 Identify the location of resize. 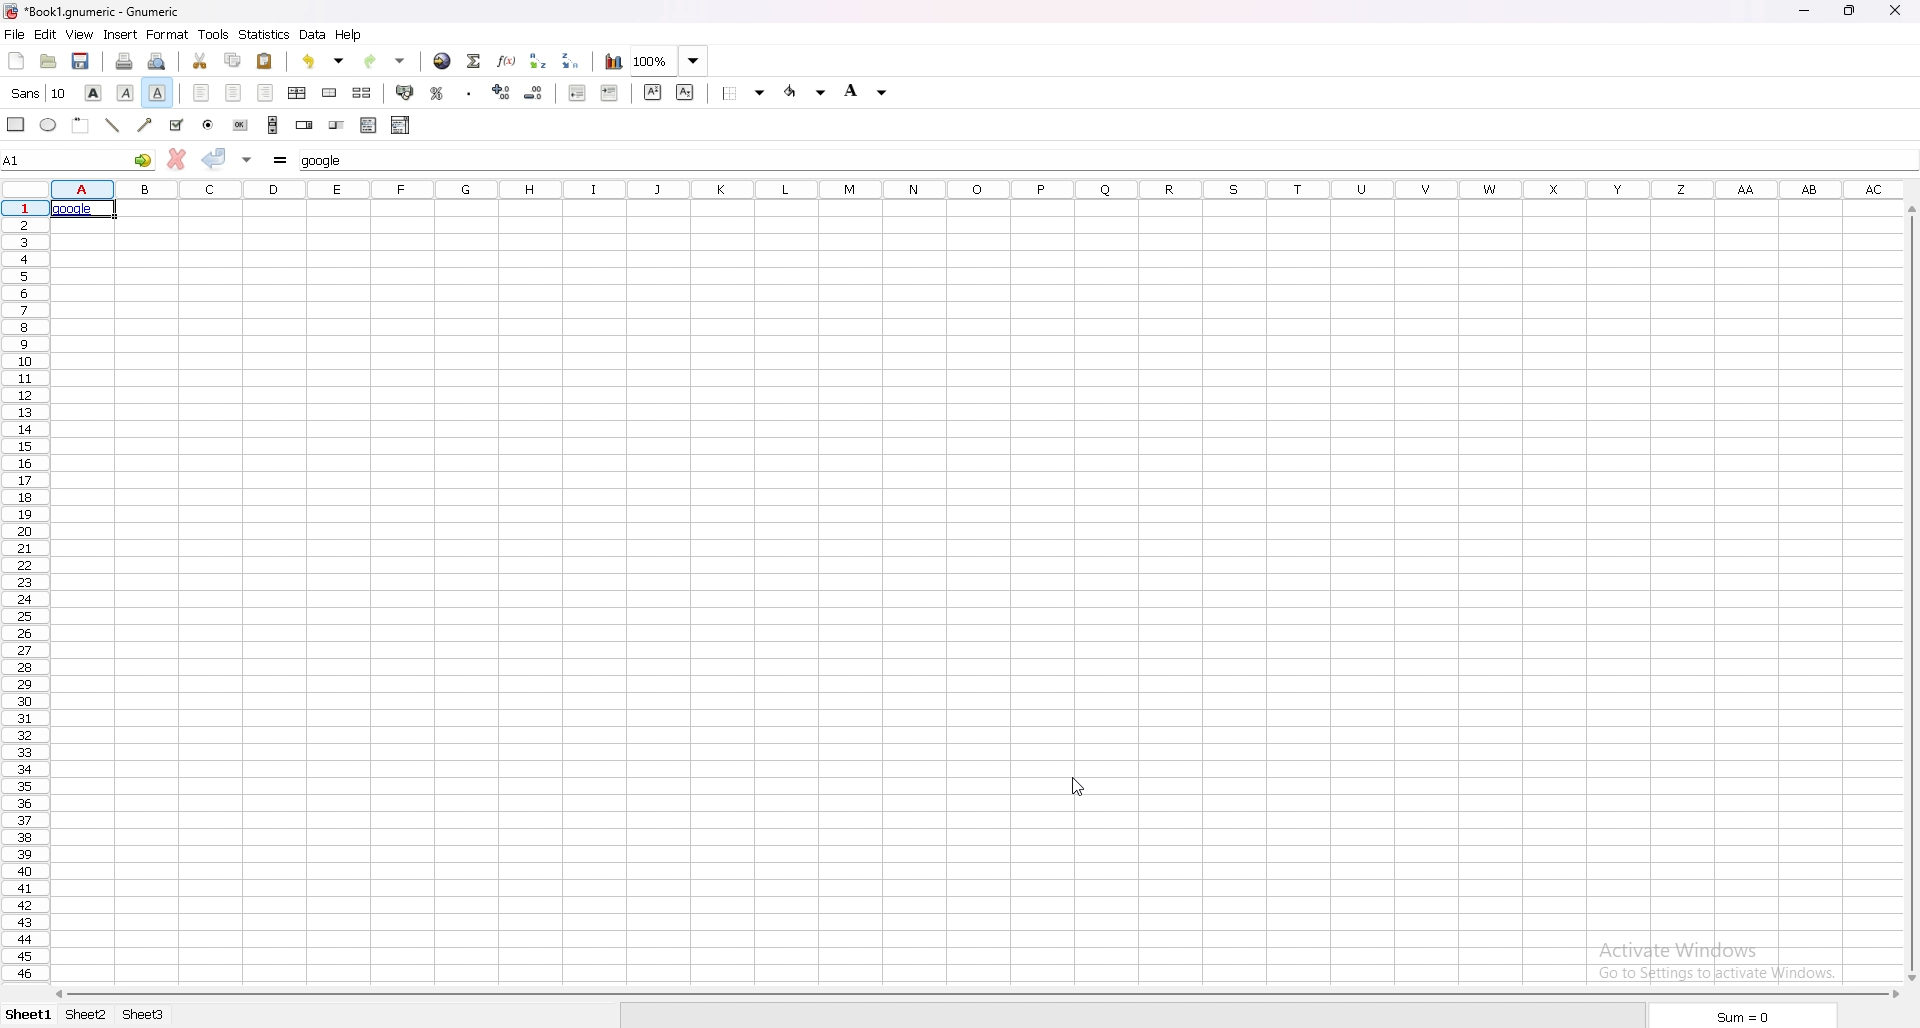
(1851, 10).